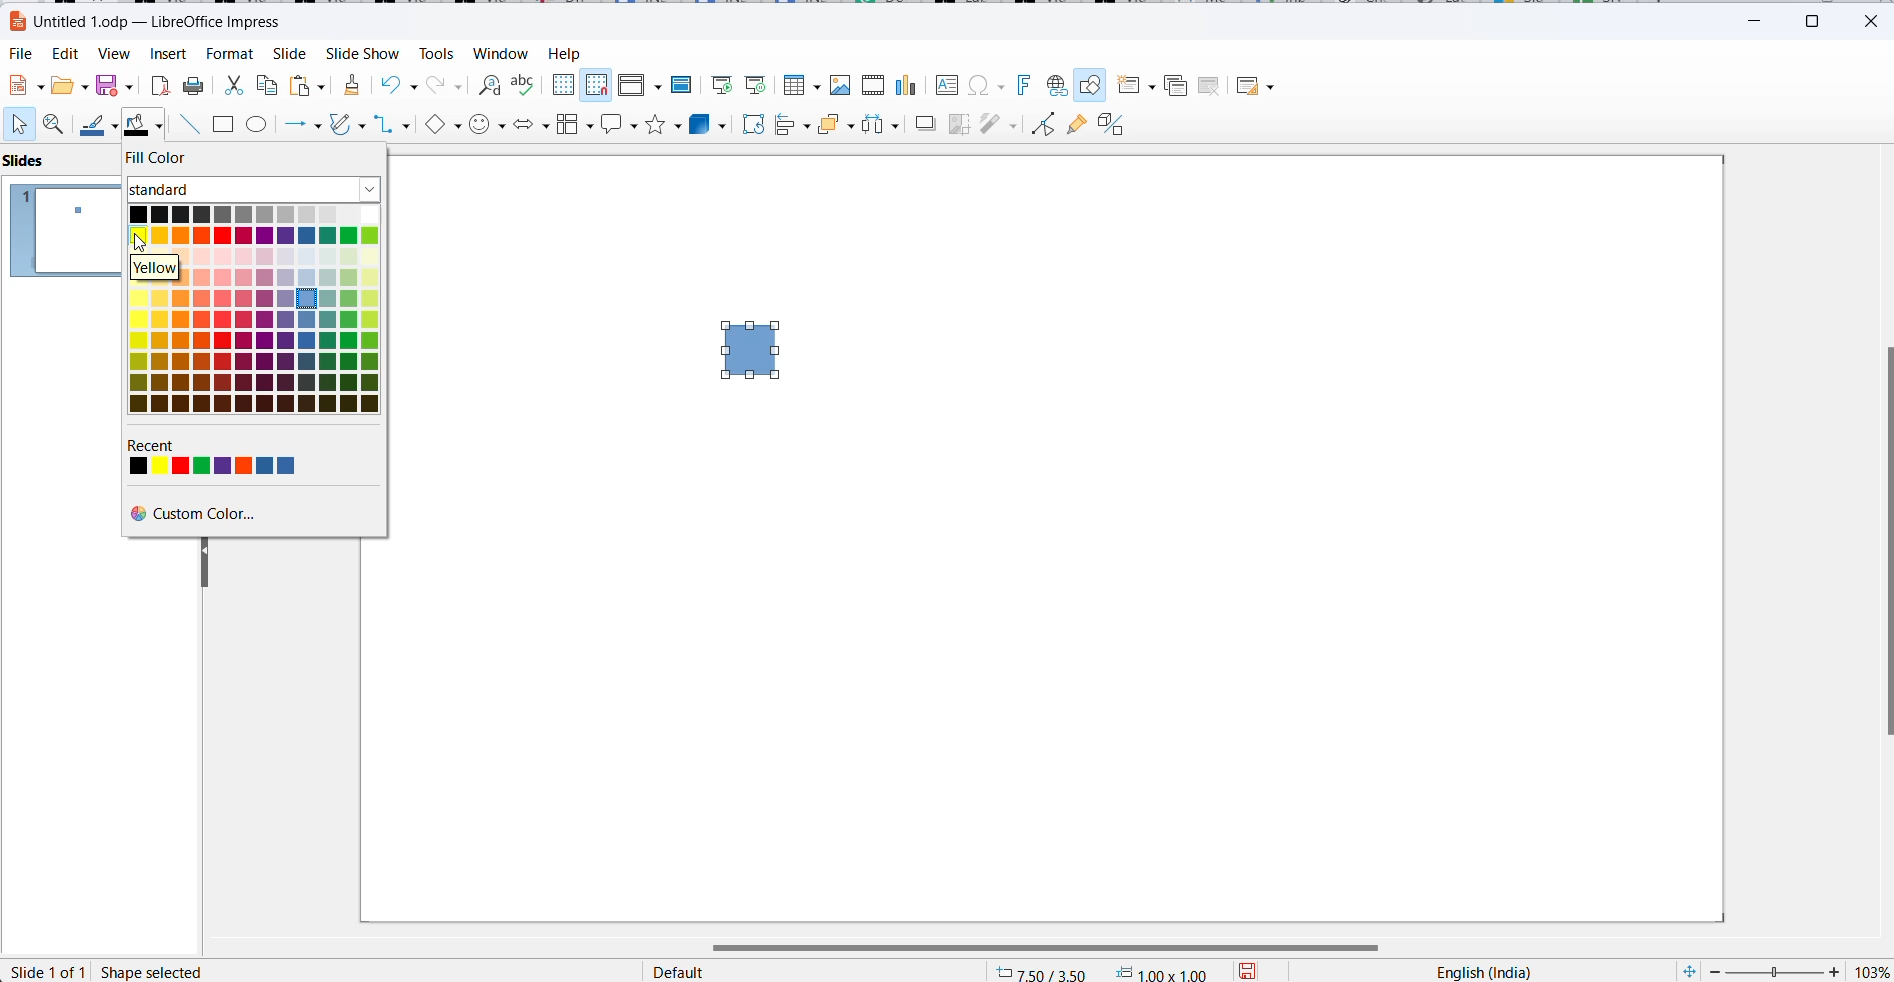 This screenshot has width=1894, height=982. Describe the element at coordinates (162, 126) in the screenshot. I see `fill color options` at that location.